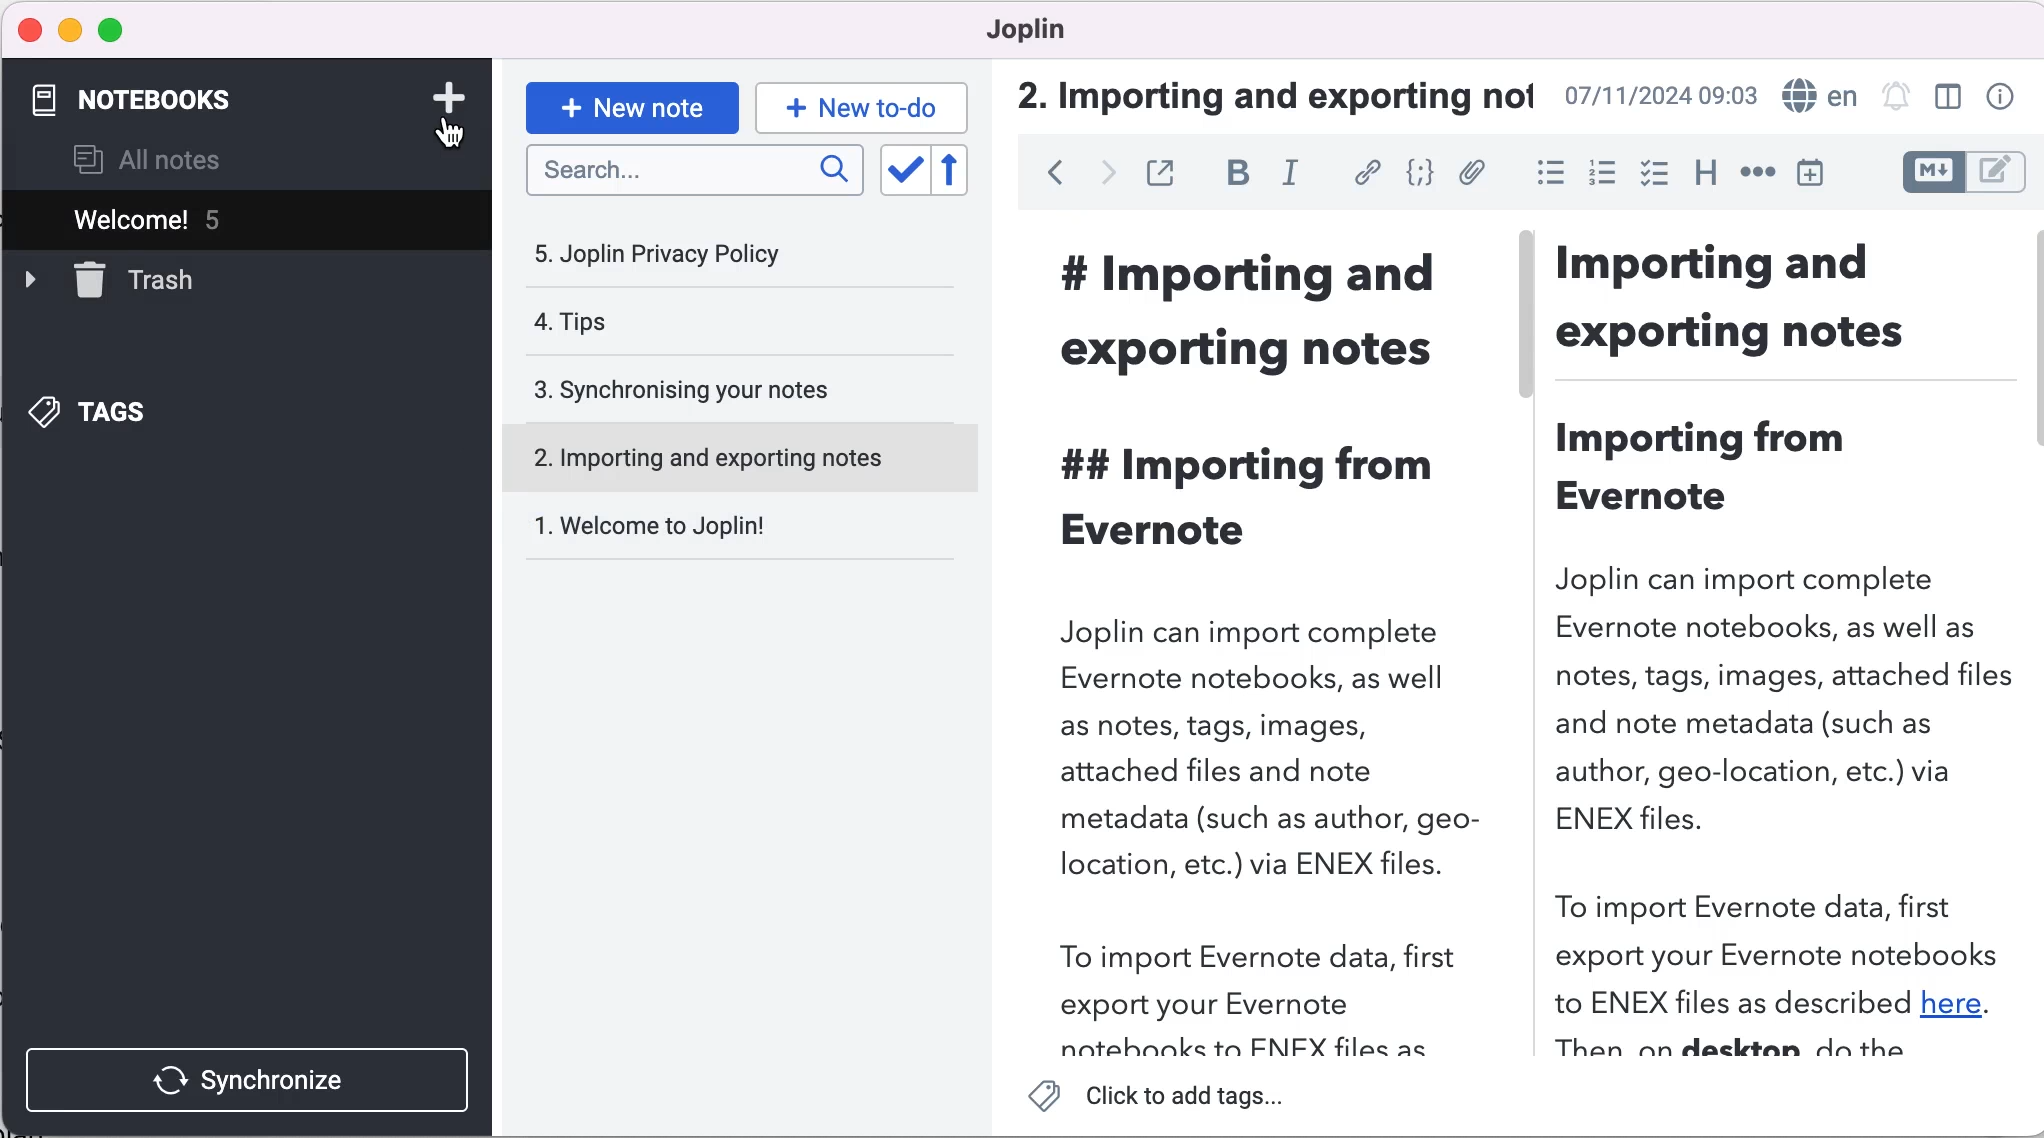 Image resolution: width=2044 pixels, height=1138 pixels. What do you see at coordinates (1654, 174) in the screenshot?
I see `checkbox` at bounding box center [1654, 174].